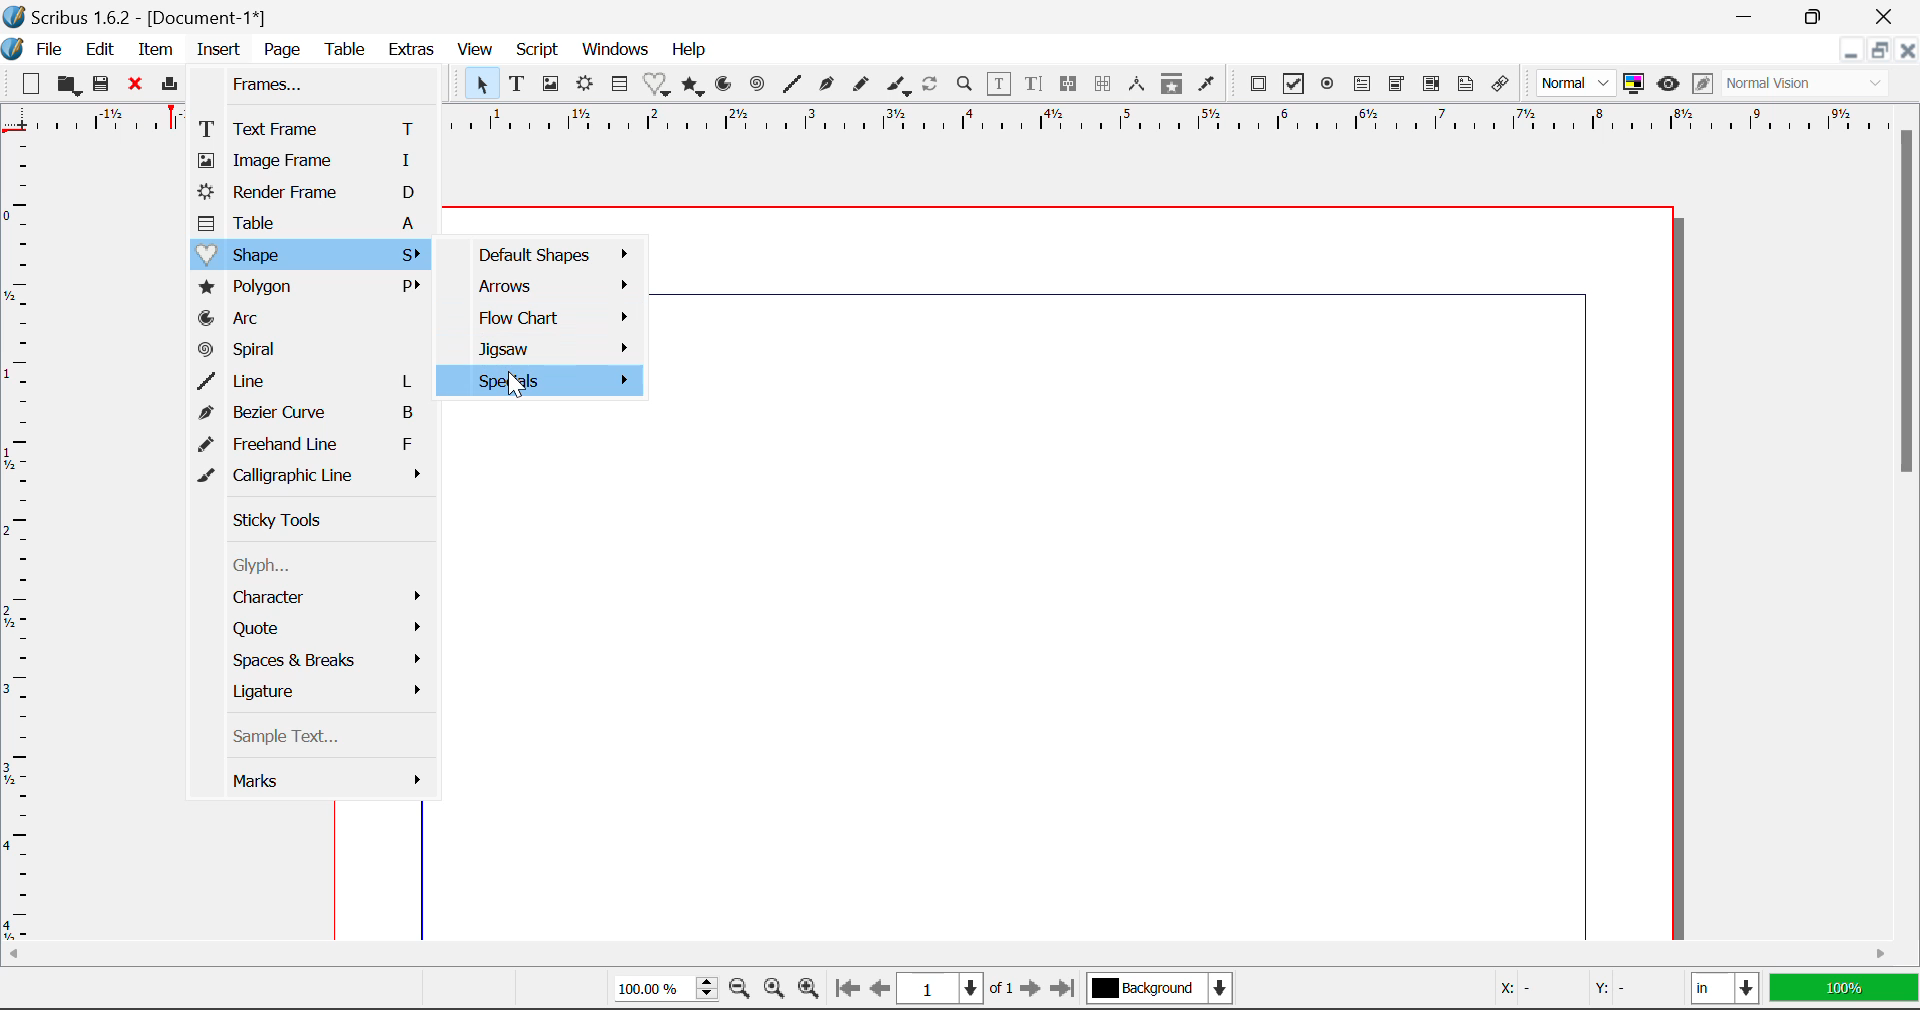  I want to click on Preview Mode, so click(1669, 86).